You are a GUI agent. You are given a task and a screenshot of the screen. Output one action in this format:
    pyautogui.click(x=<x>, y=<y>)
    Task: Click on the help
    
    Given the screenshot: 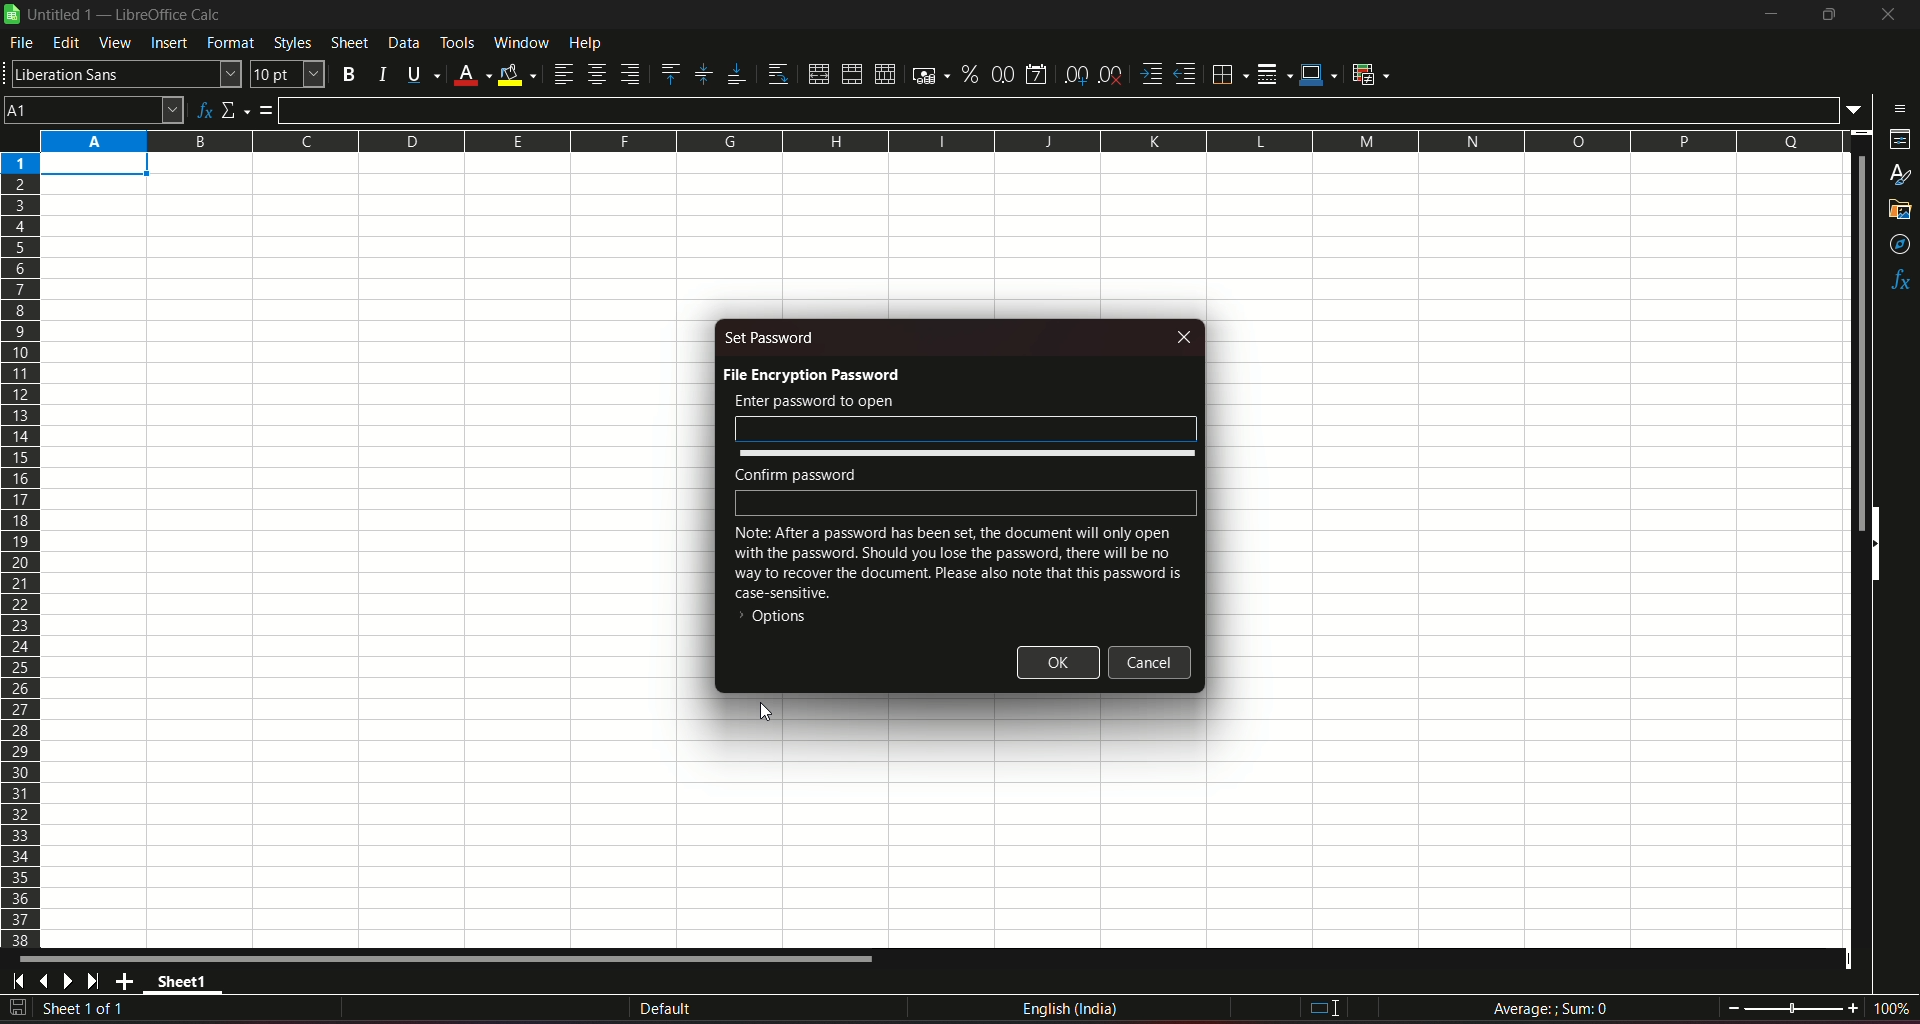 What is the action you would take?
    pyautogui.click(x=599, y=44)
    